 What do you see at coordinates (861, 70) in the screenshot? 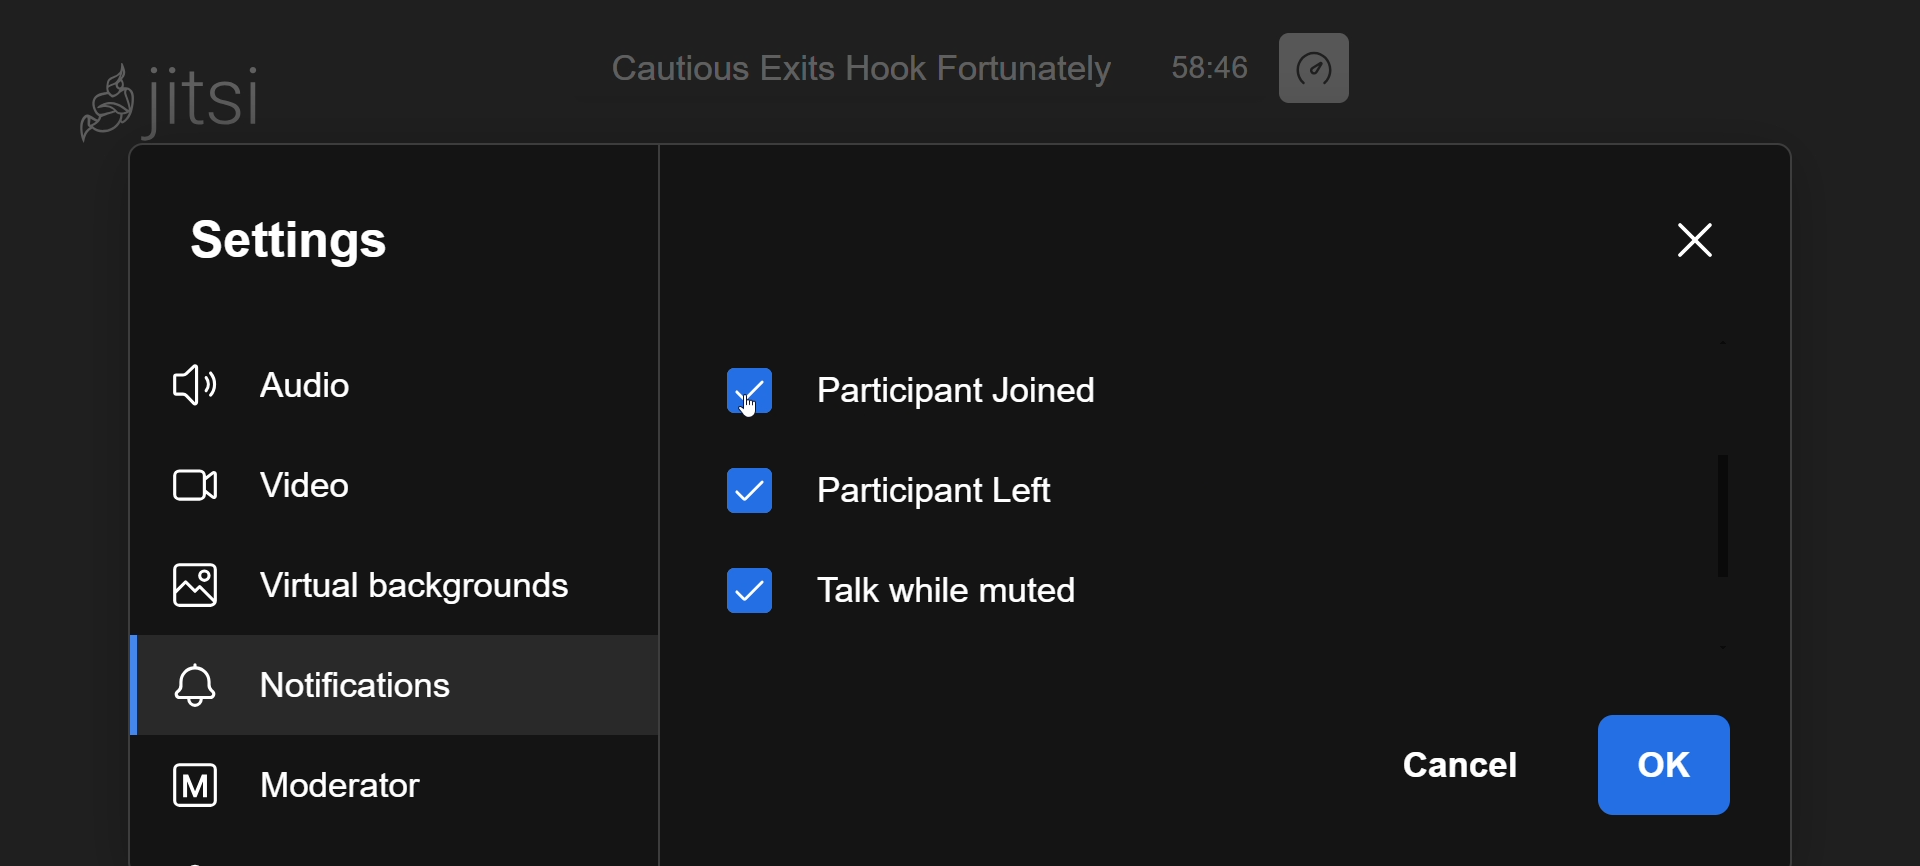
I see `Cautious Exits Hook Fortunately` at bounding box center [861, 70].